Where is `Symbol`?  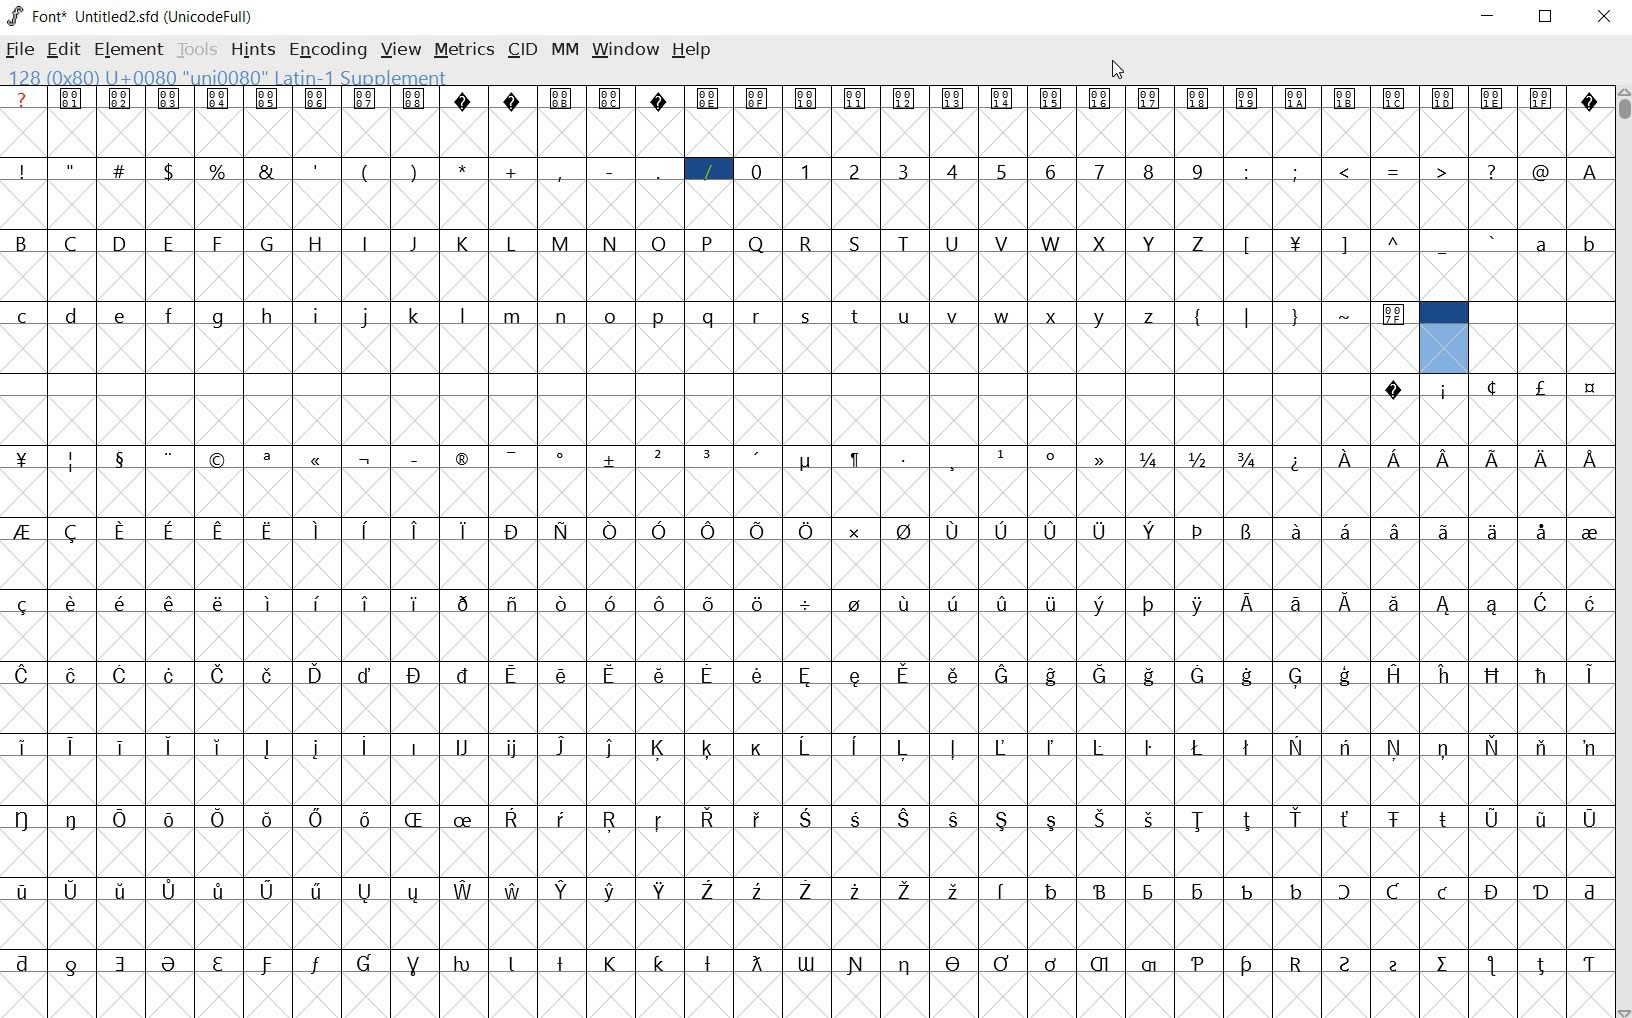
Symbol is located at coordinates (75, 673).